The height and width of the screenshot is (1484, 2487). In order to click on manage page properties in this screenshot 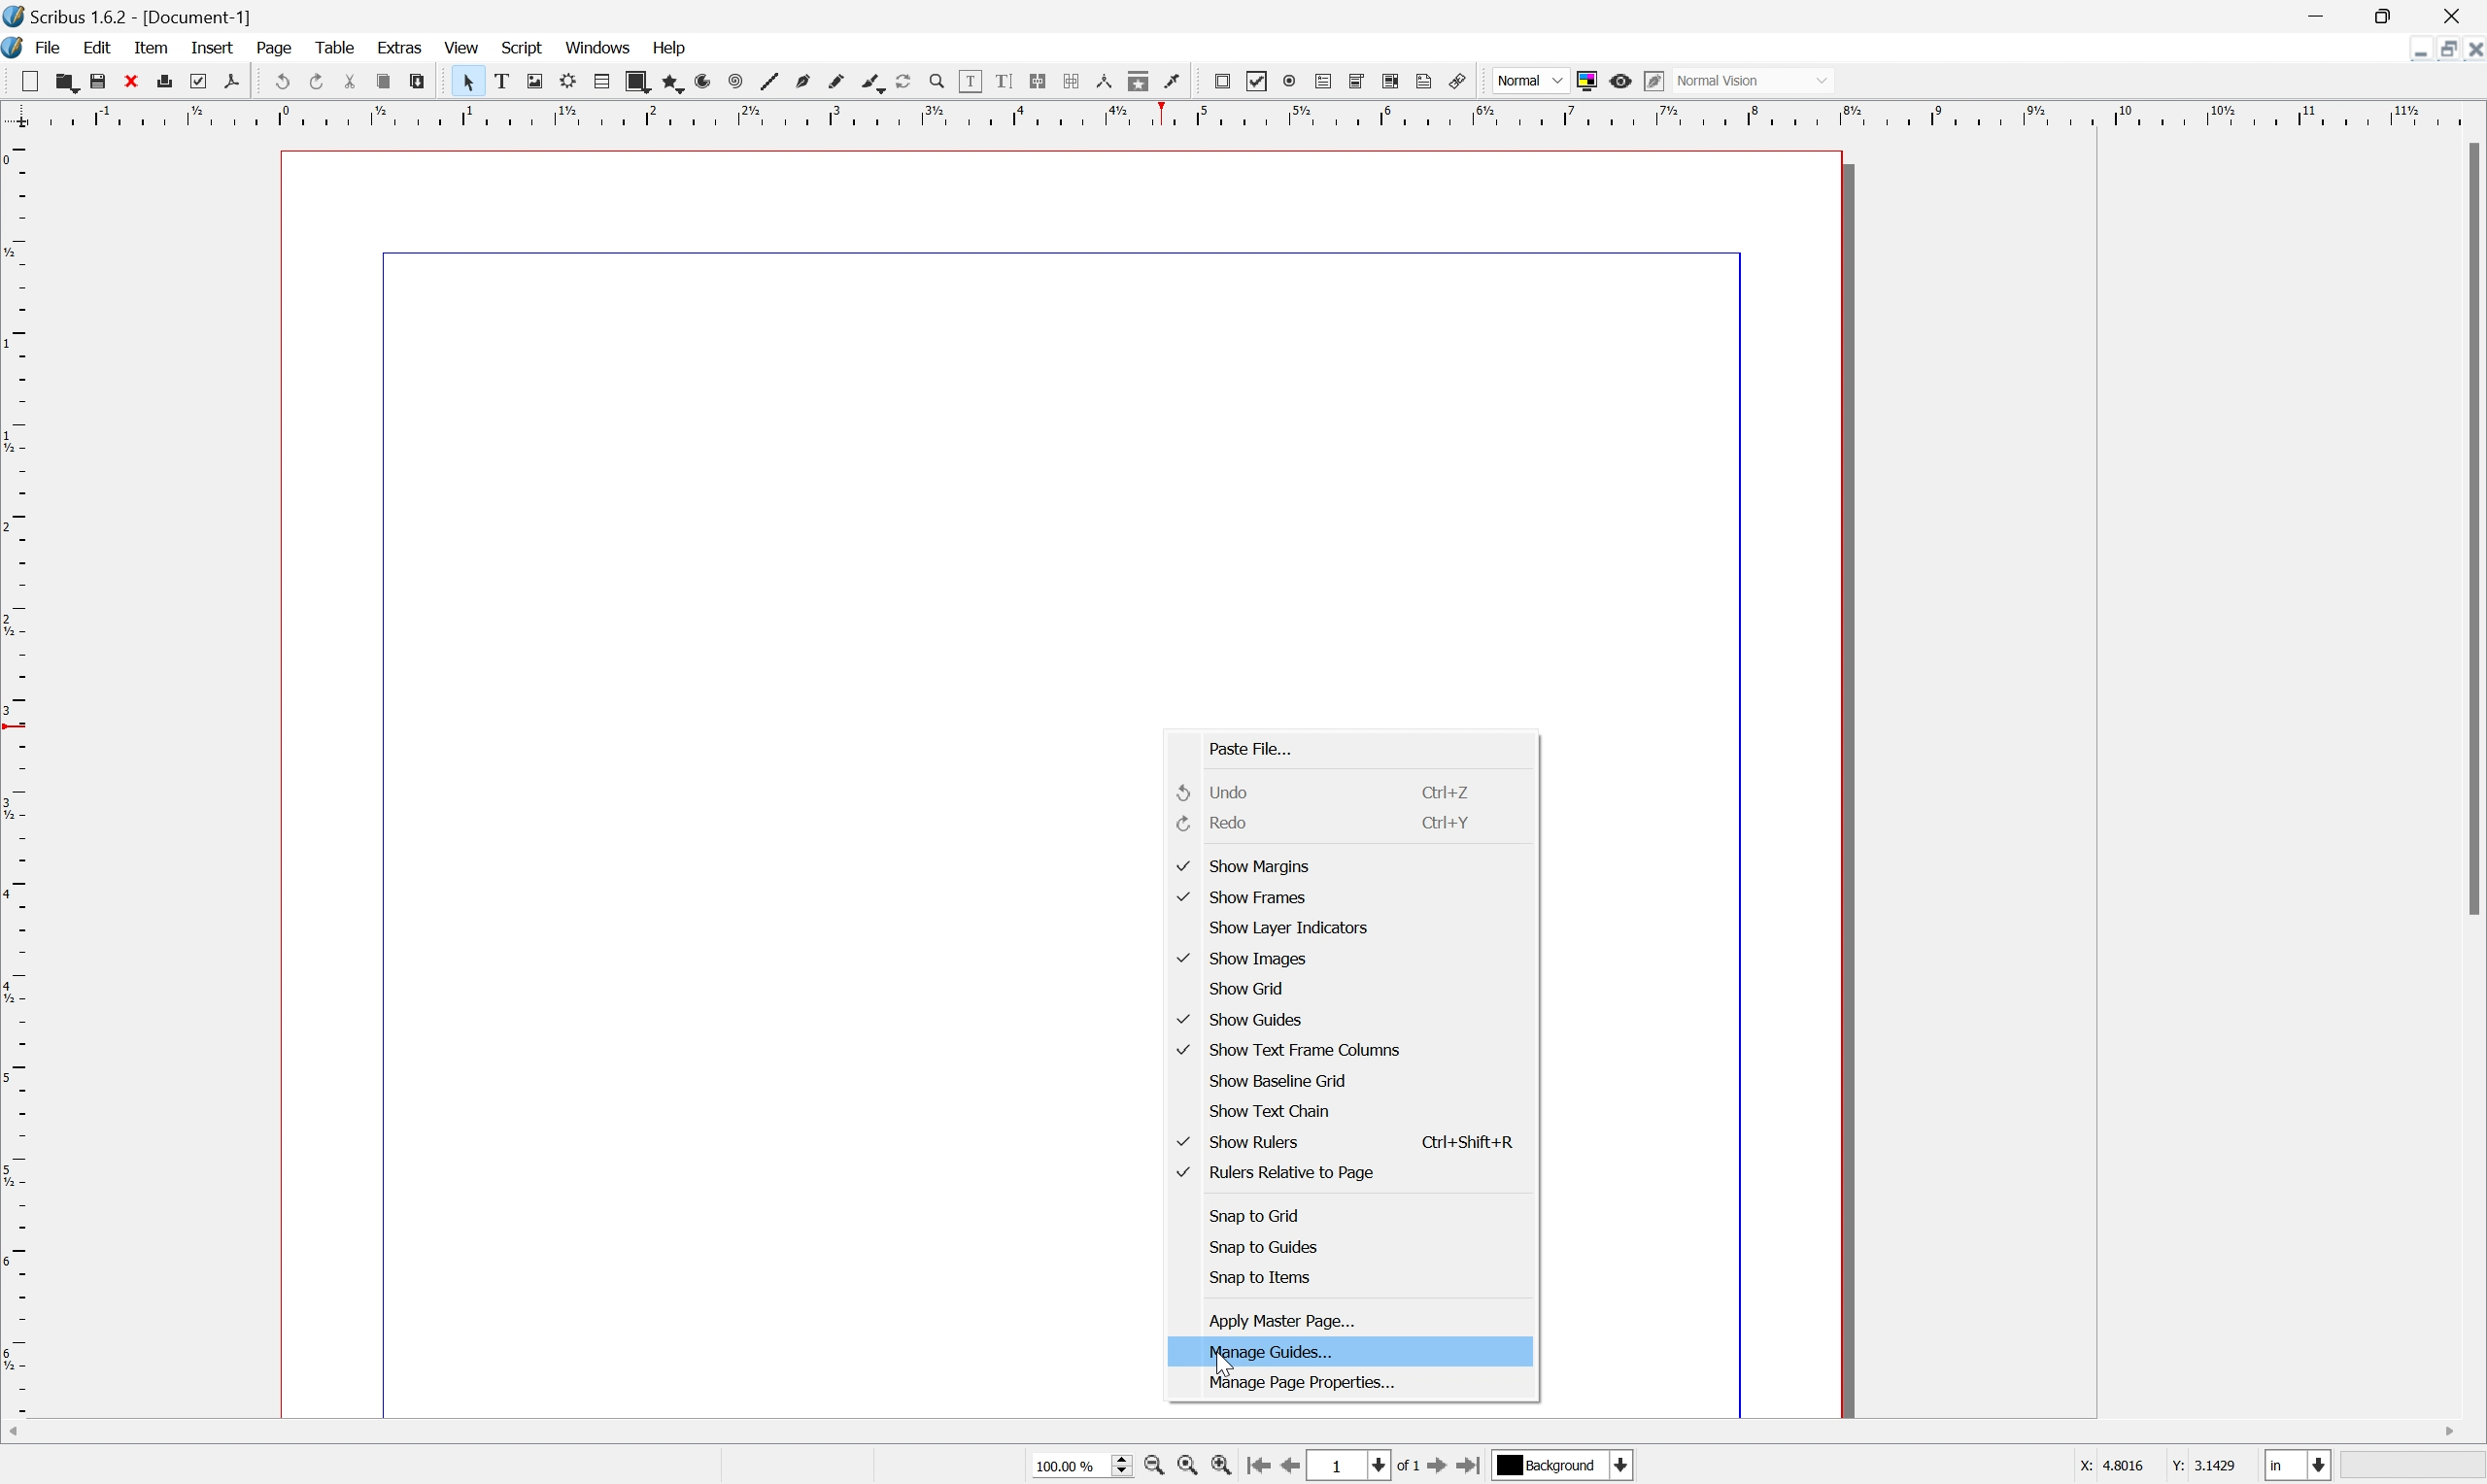, I will do `click(1307, 1384)`.